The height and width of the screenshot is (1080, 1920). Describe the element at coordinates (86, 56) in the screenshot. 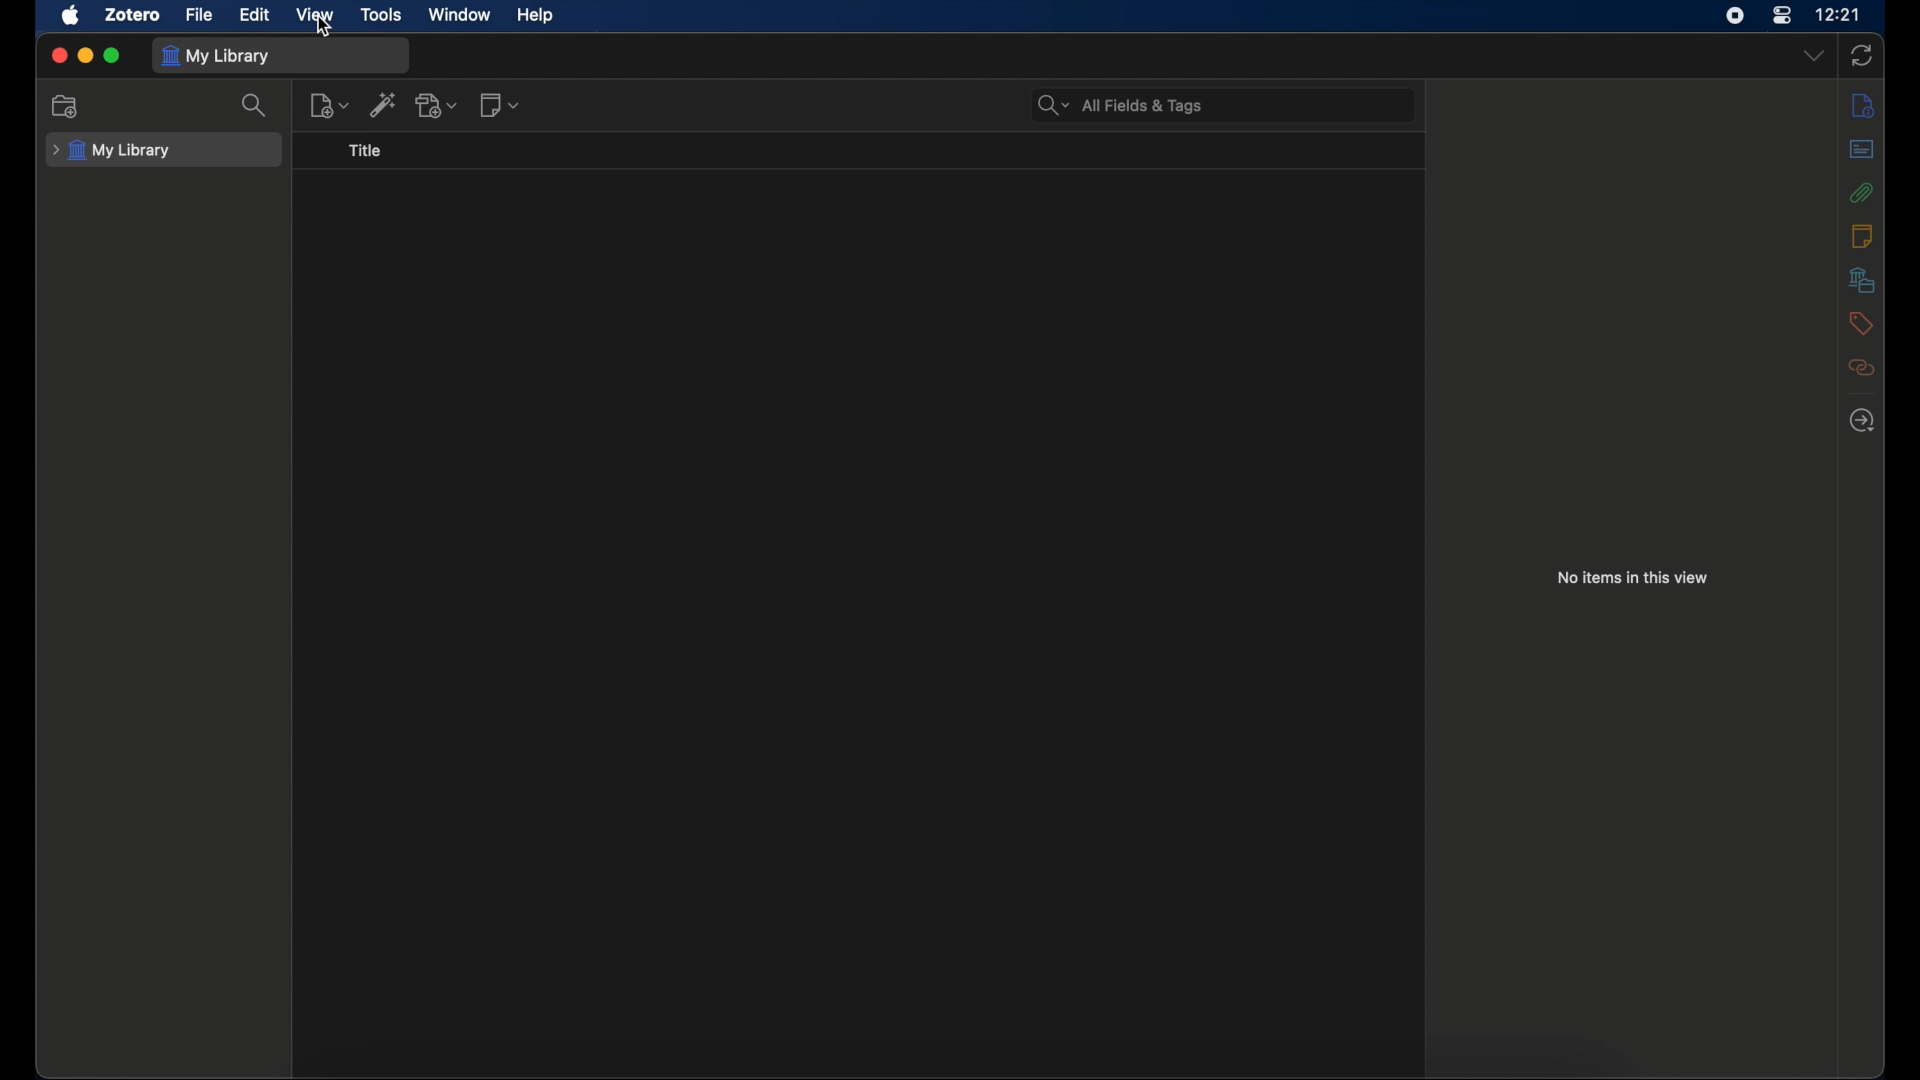

I see `minimize` at that location.